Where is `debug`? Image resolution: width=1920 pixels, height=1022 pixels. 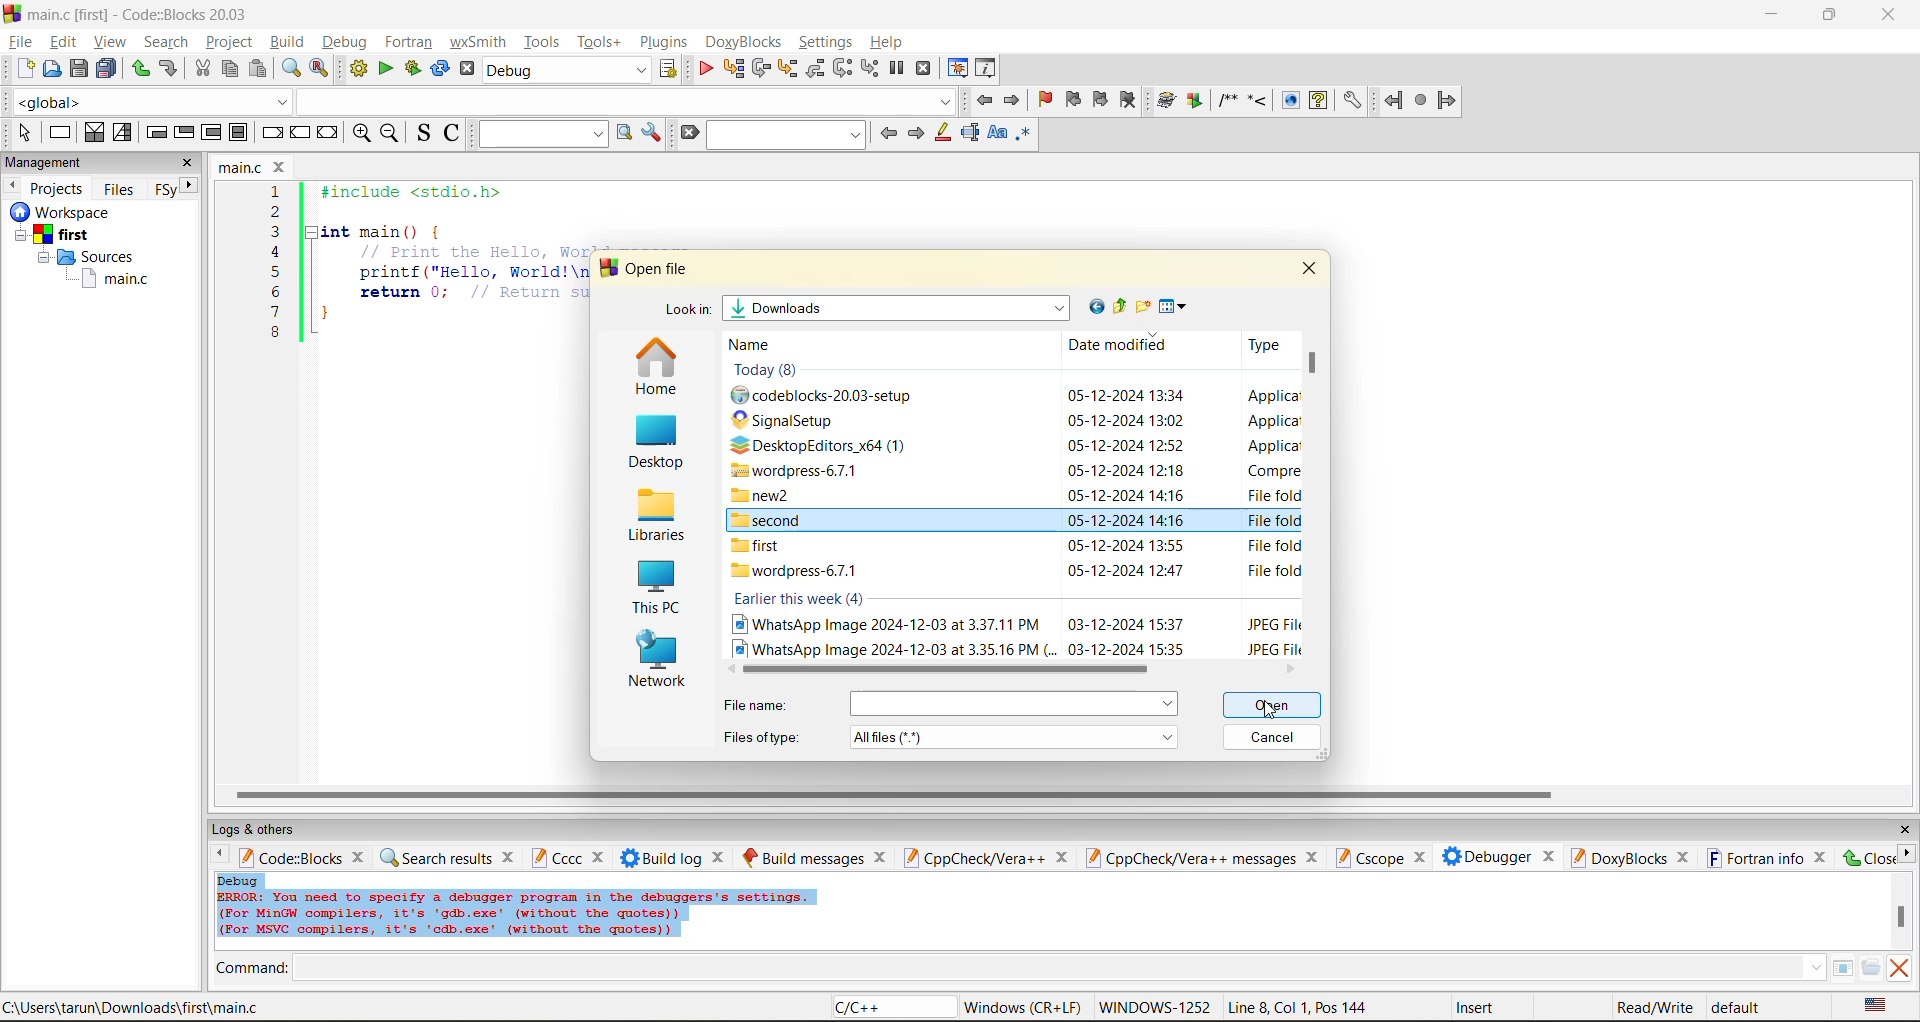
debug is located at coordinates (239, 880).